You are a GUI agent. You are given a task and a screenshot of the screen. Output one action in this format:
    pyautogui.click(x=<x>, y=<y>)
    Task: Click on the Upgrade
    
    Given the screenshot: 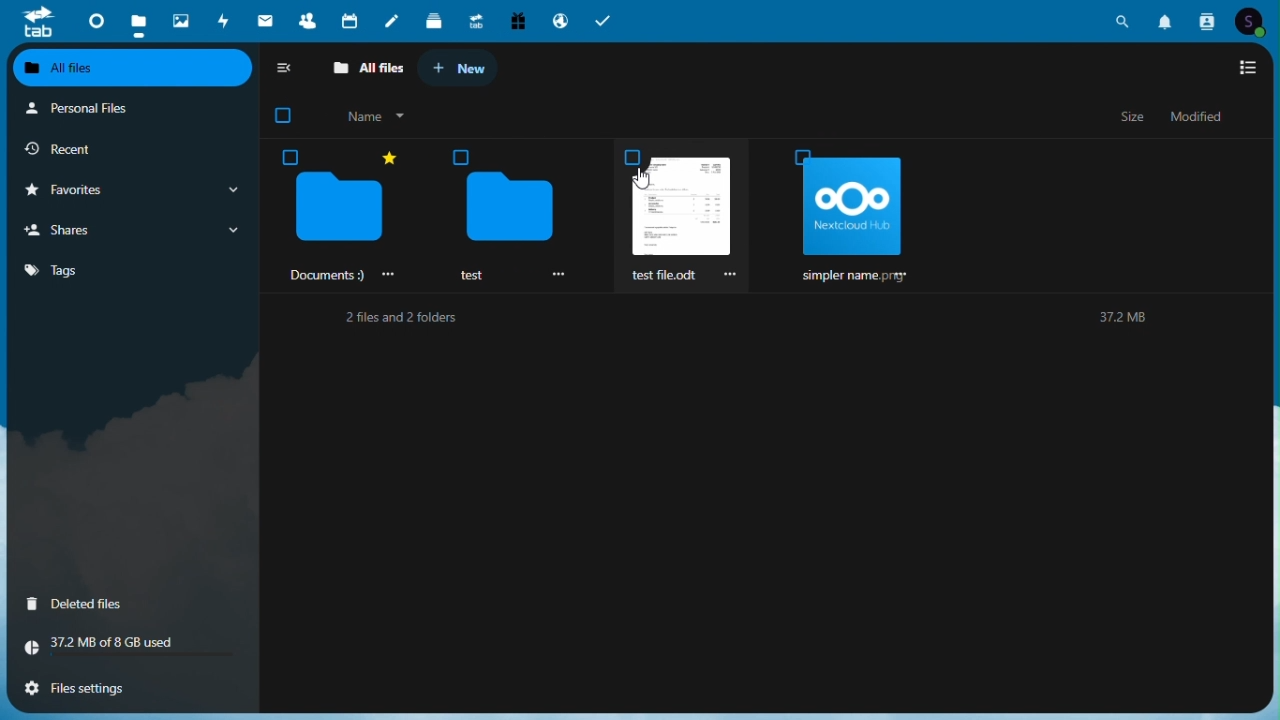 What is the action you would take?
    pyautogui.click(x=475, y=20)
    